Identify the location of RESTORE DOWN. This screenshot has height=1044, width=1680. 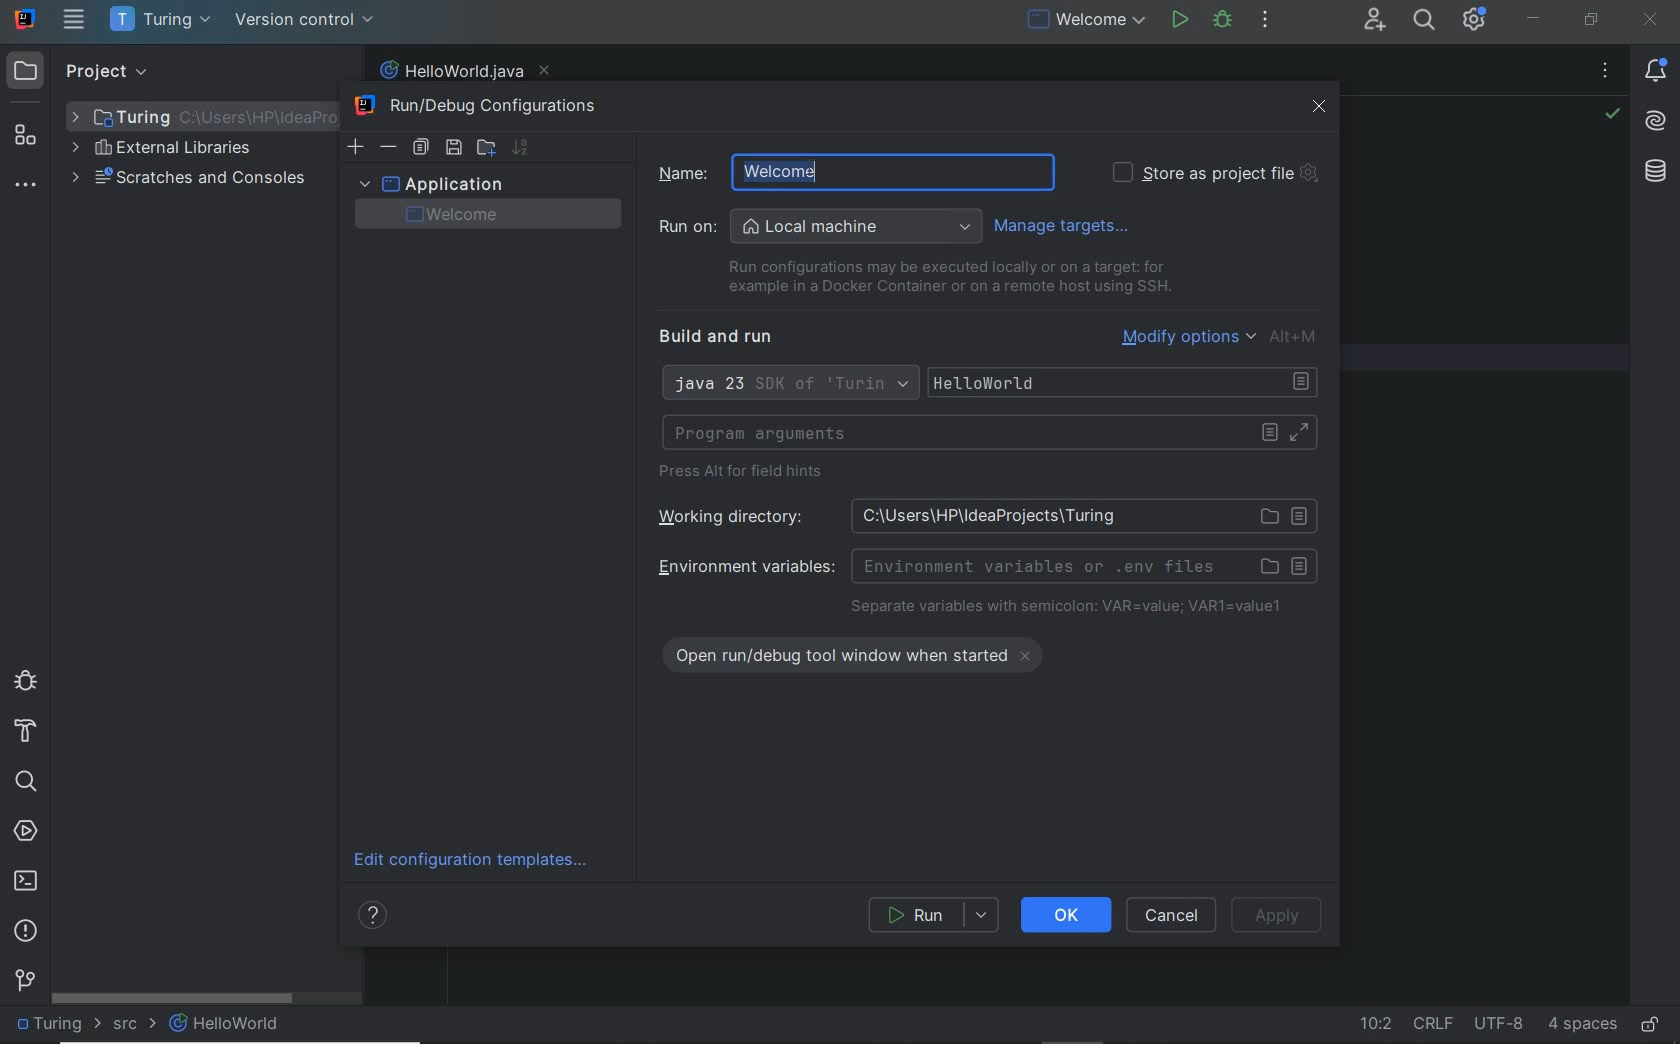
(1592, 19).